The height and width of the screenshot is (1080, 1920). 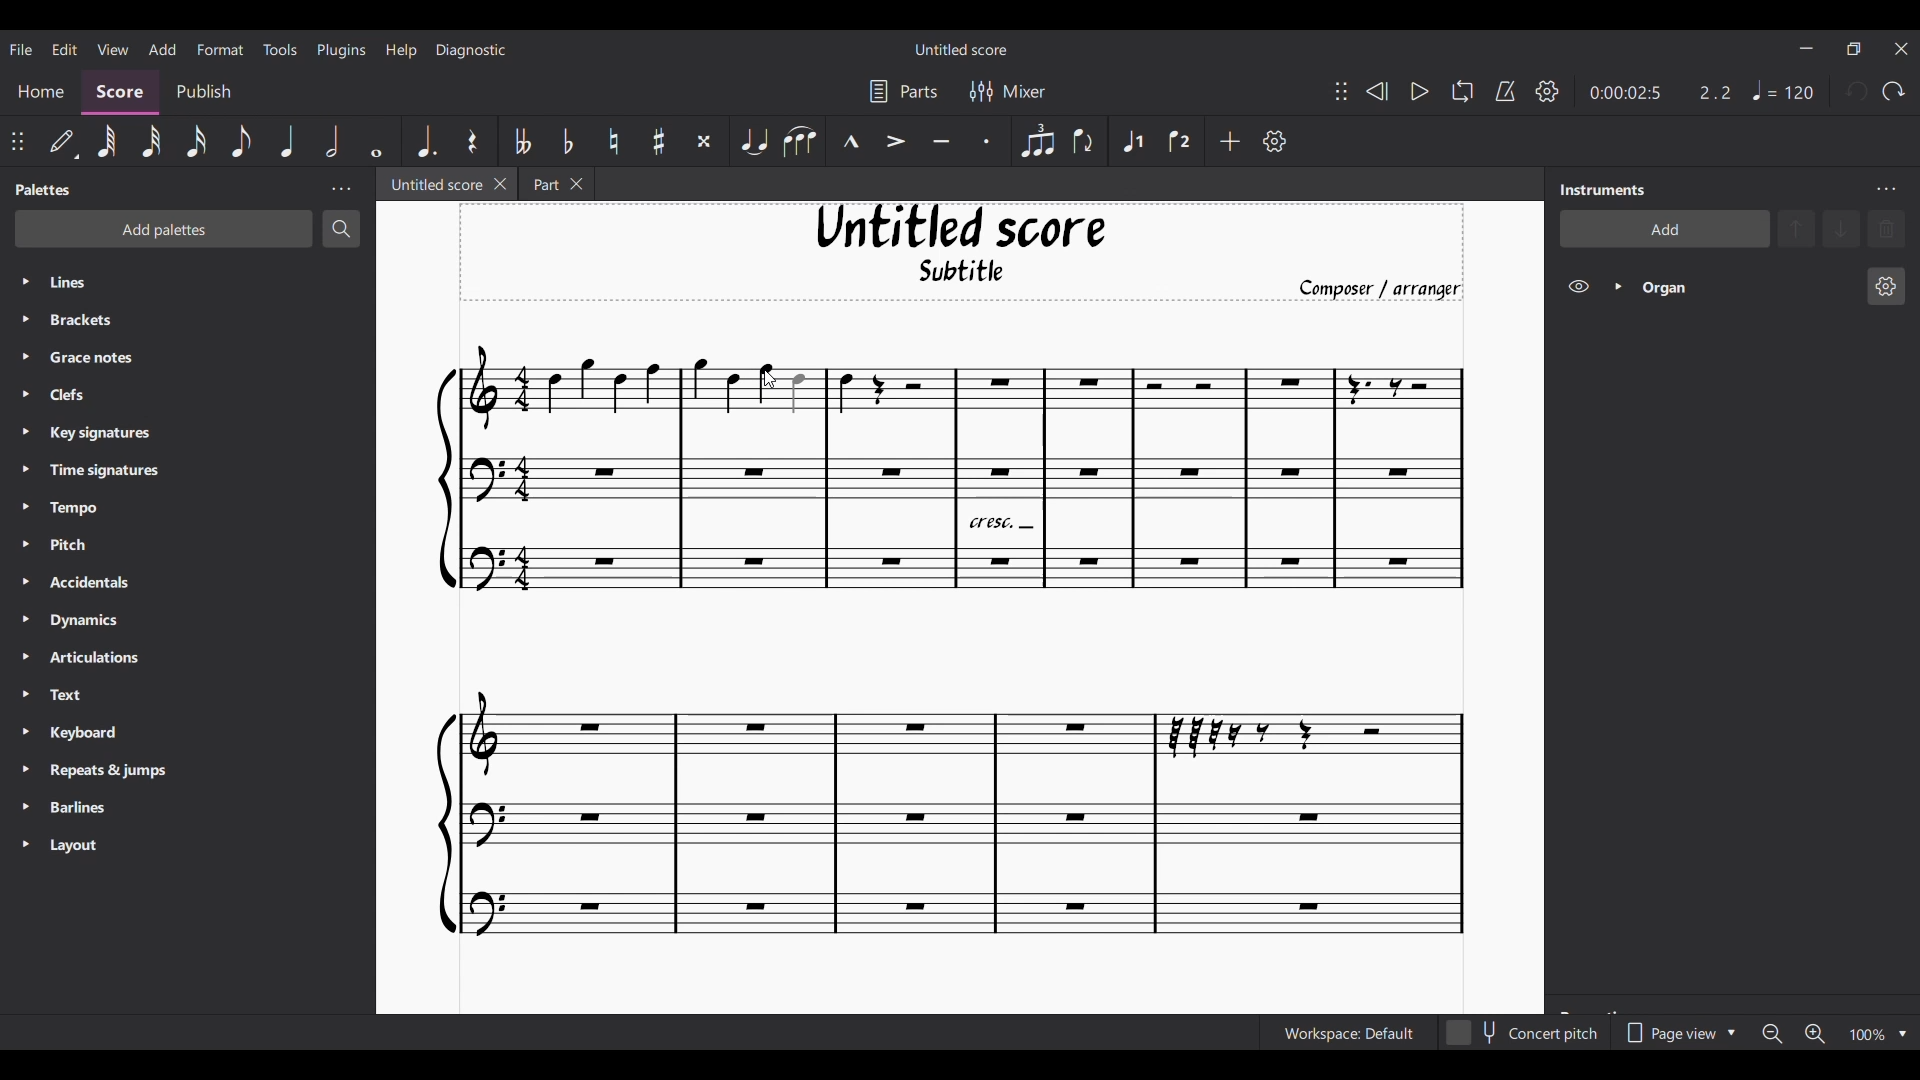 I want to click on Looping playback, so click(x=1463, y=91).